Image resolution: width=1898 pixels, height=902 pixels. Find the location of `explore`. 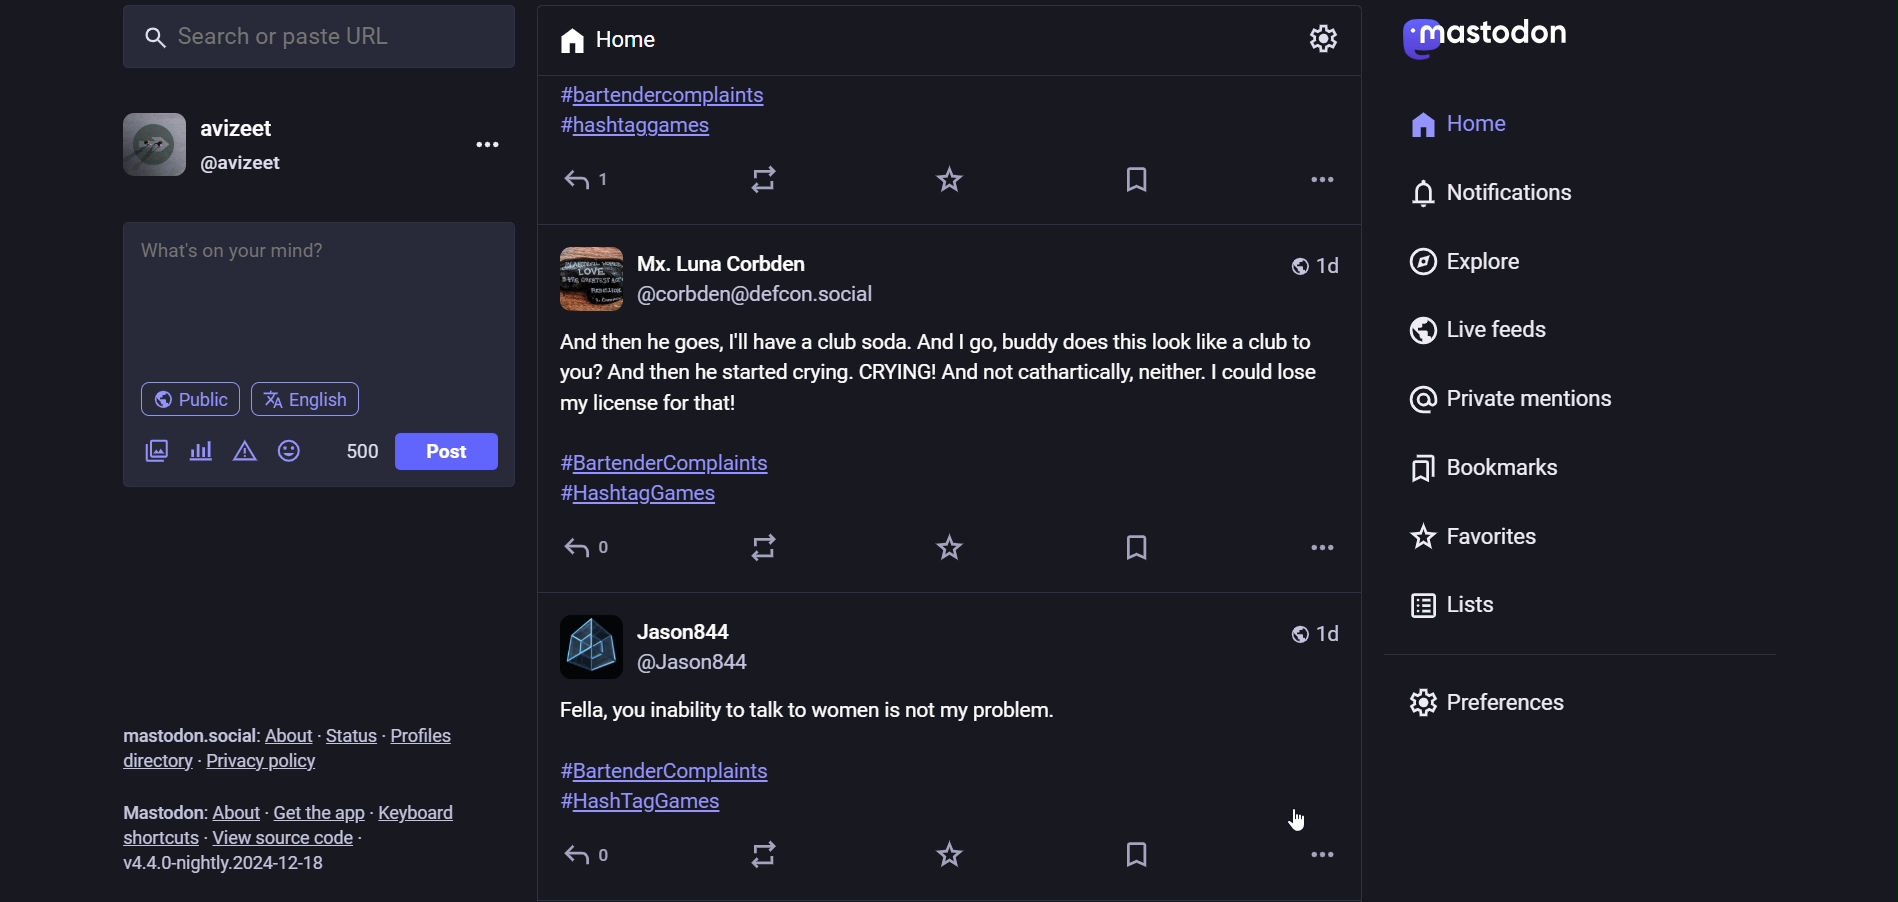

explore is located at coordinates (1473, 260).